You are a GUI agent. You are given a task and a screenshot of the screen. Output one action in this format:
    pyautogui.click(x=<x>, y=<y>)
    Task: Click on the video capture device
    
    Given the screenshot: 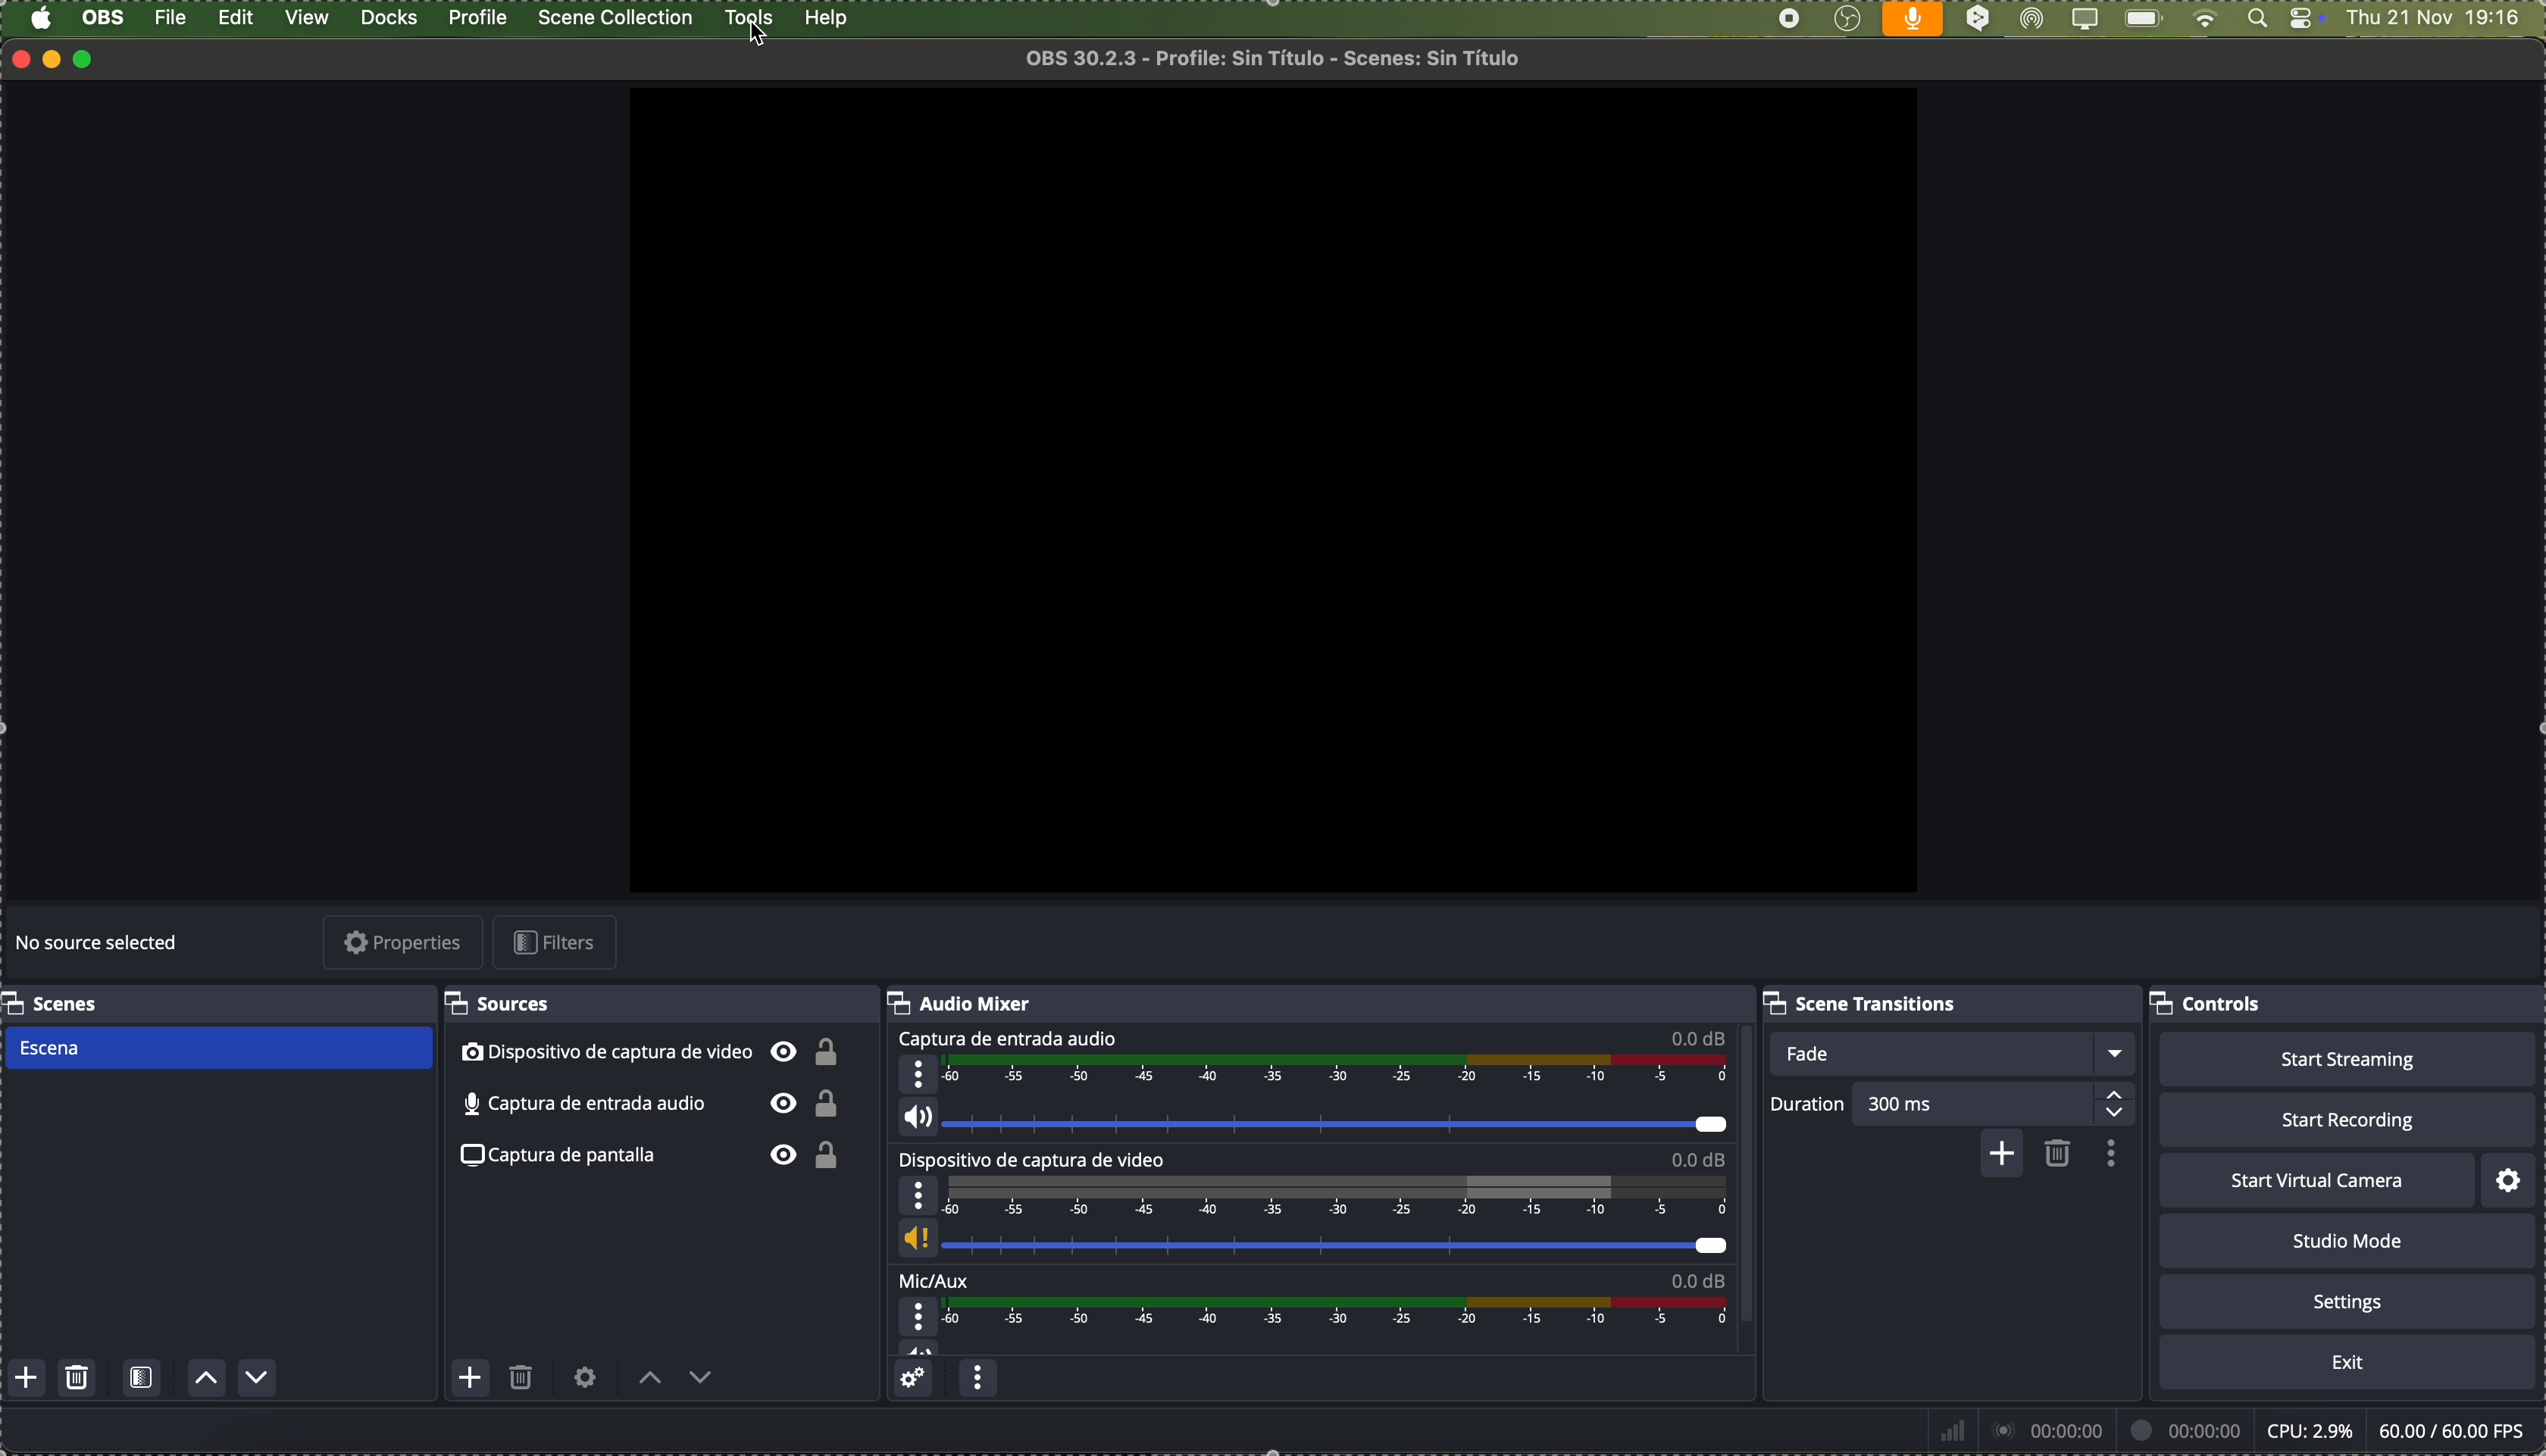 What is the action you would take?
    pyautogui.click(x=652, y=1054)
    